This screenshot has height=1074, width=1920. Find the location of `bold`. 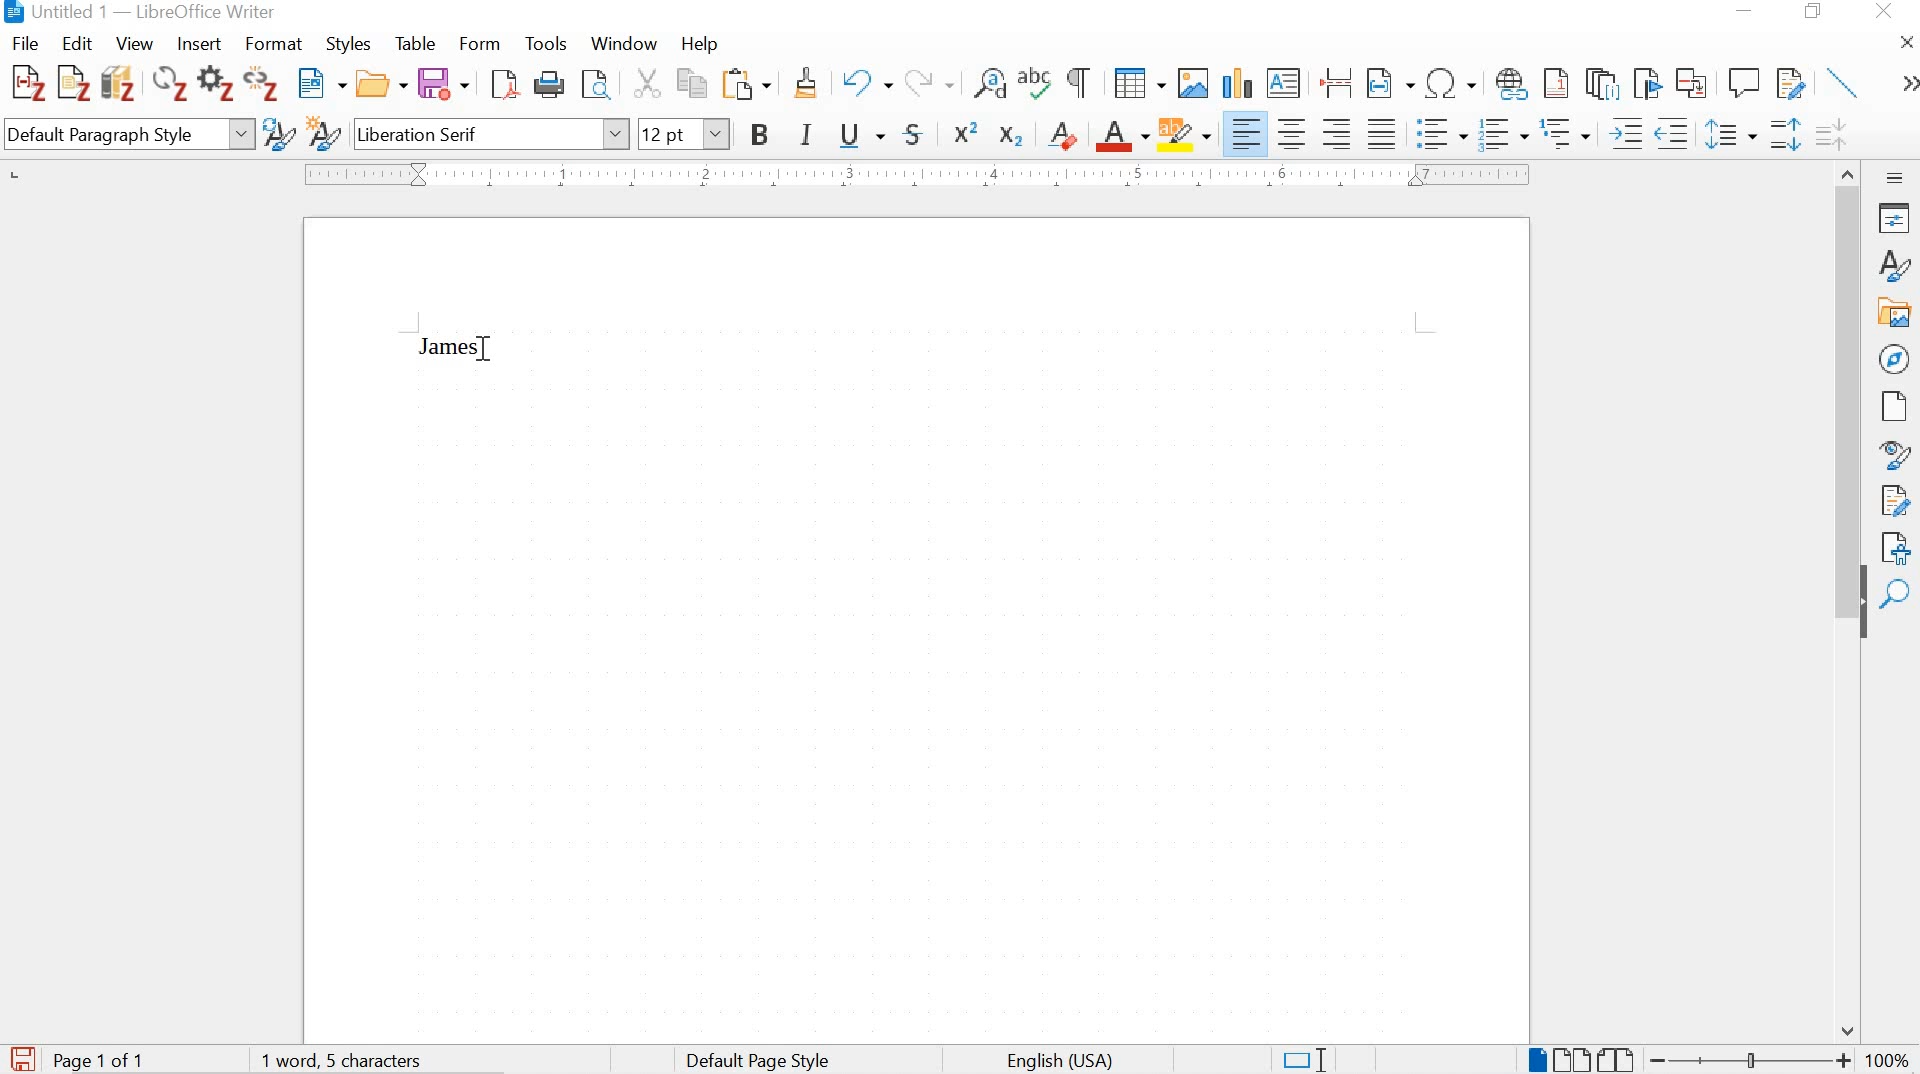

bold is located at coordinates (762, 137).